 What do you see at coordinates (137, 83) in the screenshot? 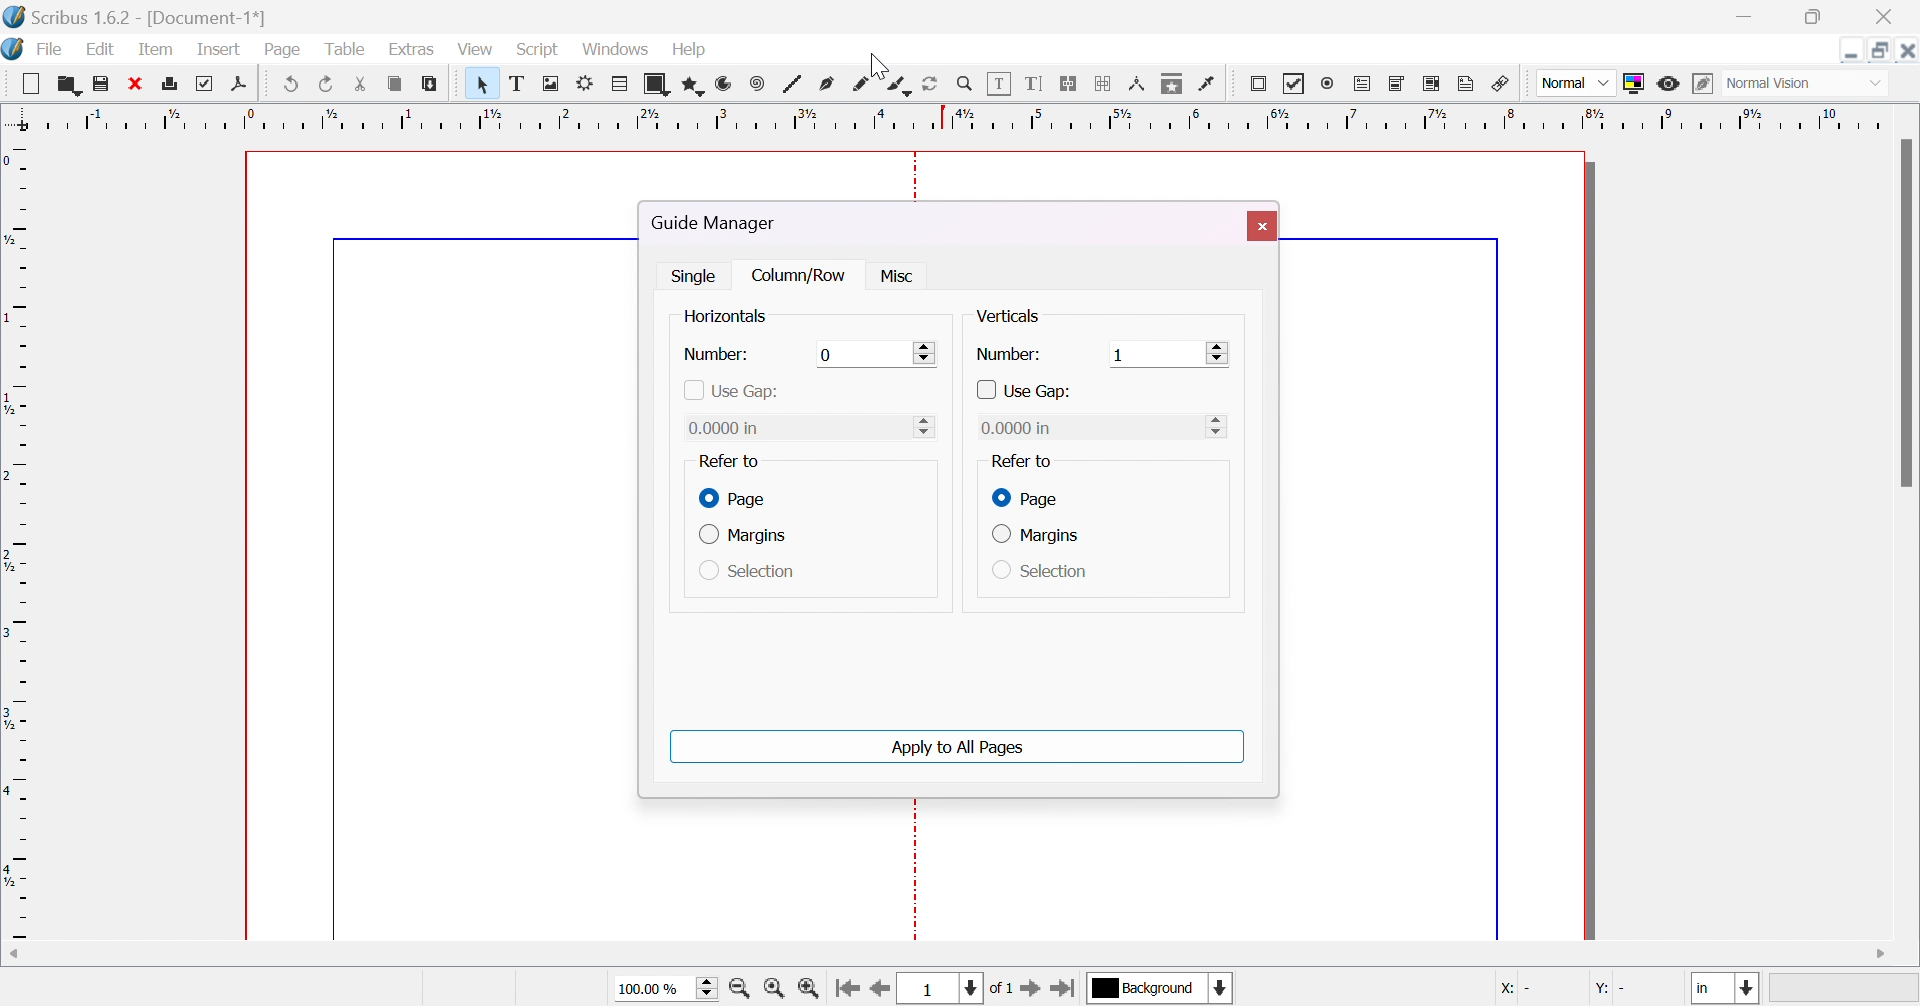
I see `close` at bounding box center [137, 83].